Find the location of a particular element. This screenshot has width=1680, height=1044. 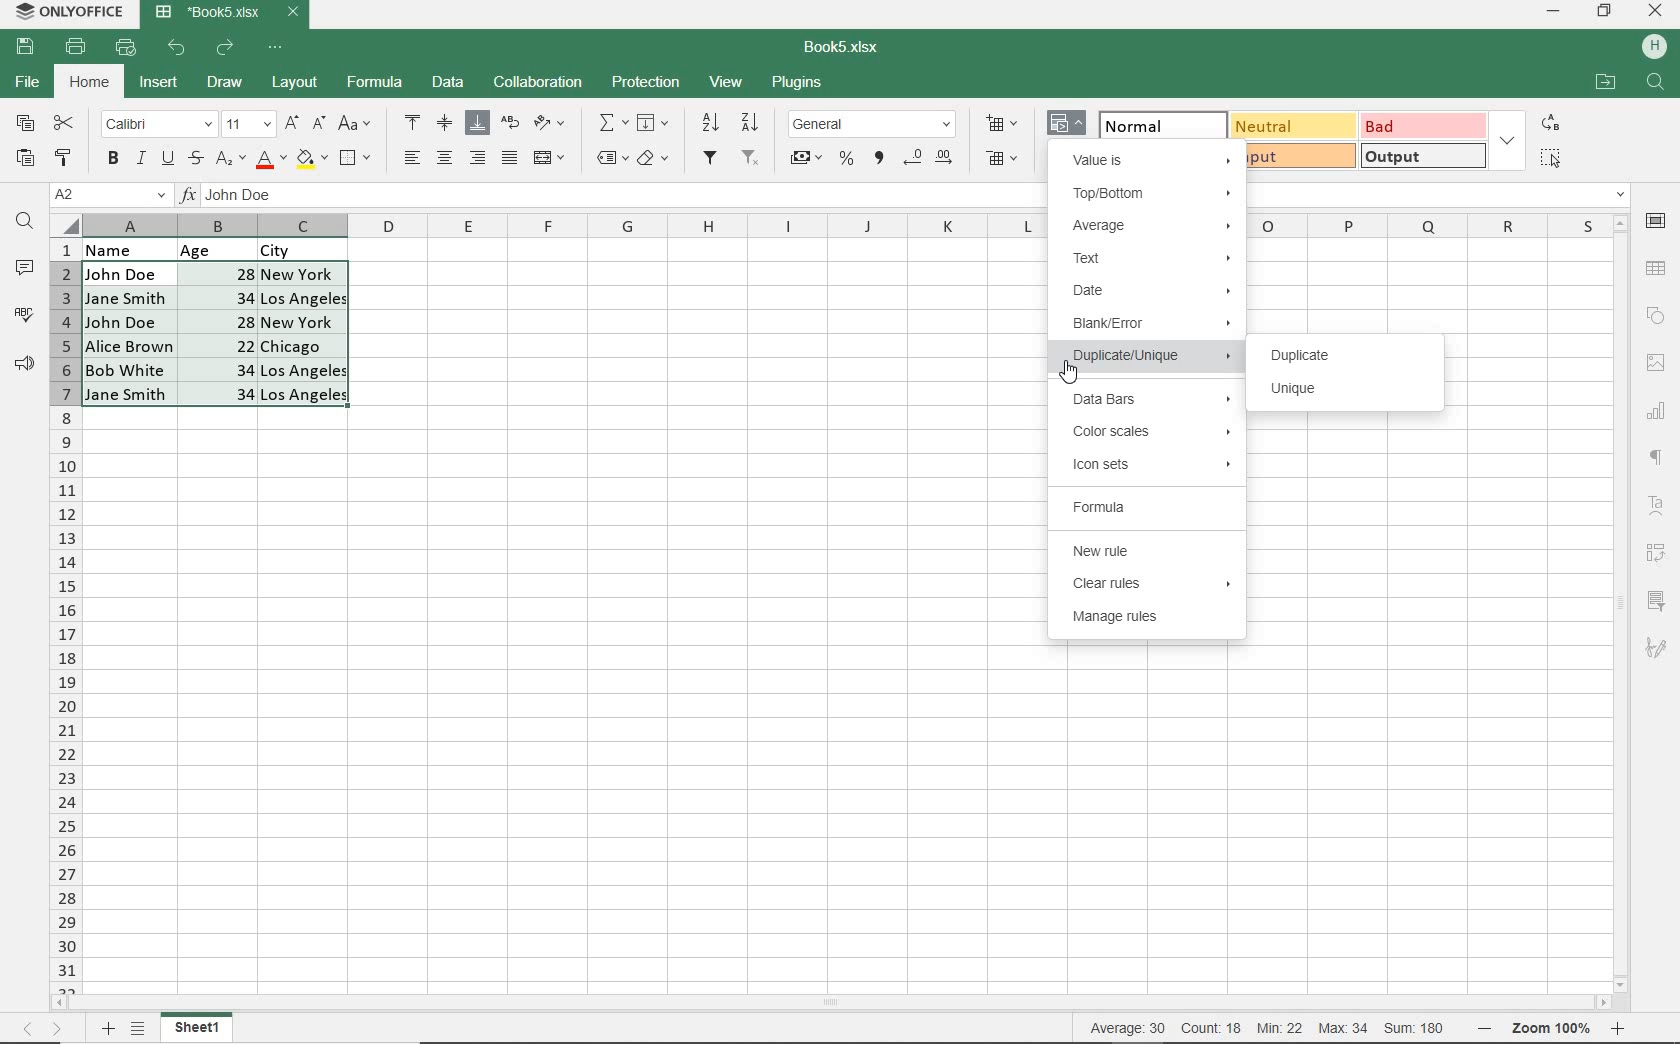

VALUE IS is located at coordinates (1151, 158).